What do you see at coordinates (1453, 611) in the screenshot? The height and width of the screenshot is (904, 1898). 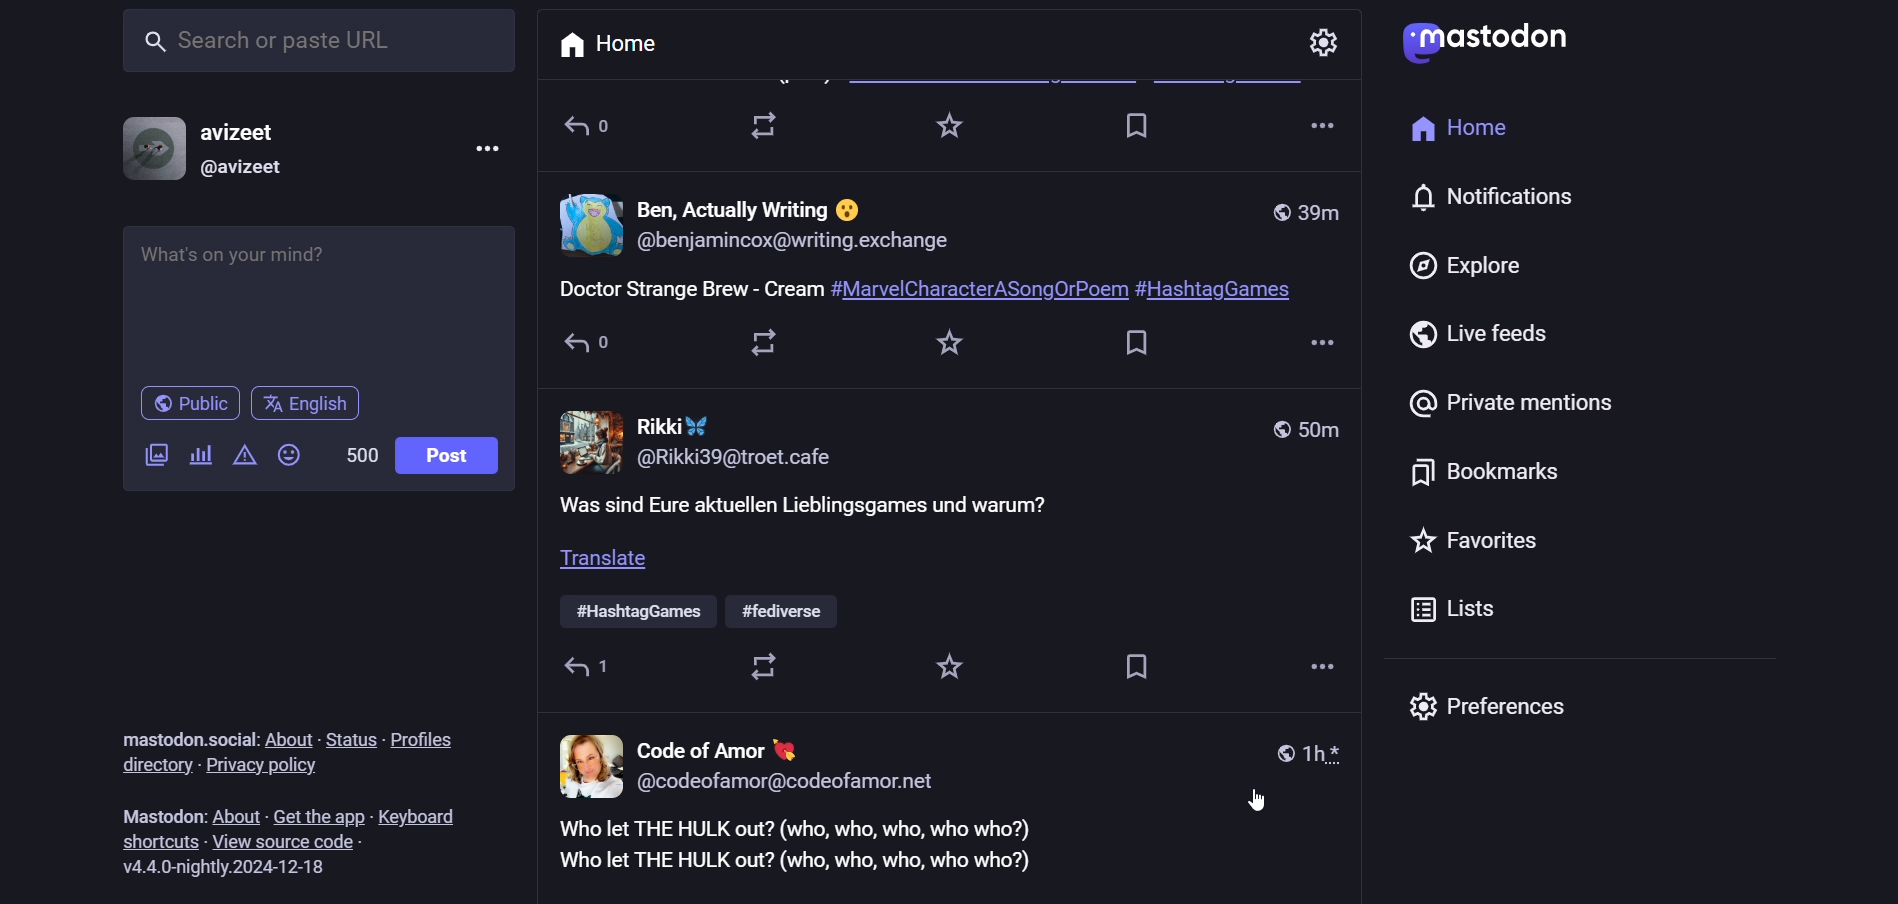 I see `lists` at bounding box center [1453, 611].